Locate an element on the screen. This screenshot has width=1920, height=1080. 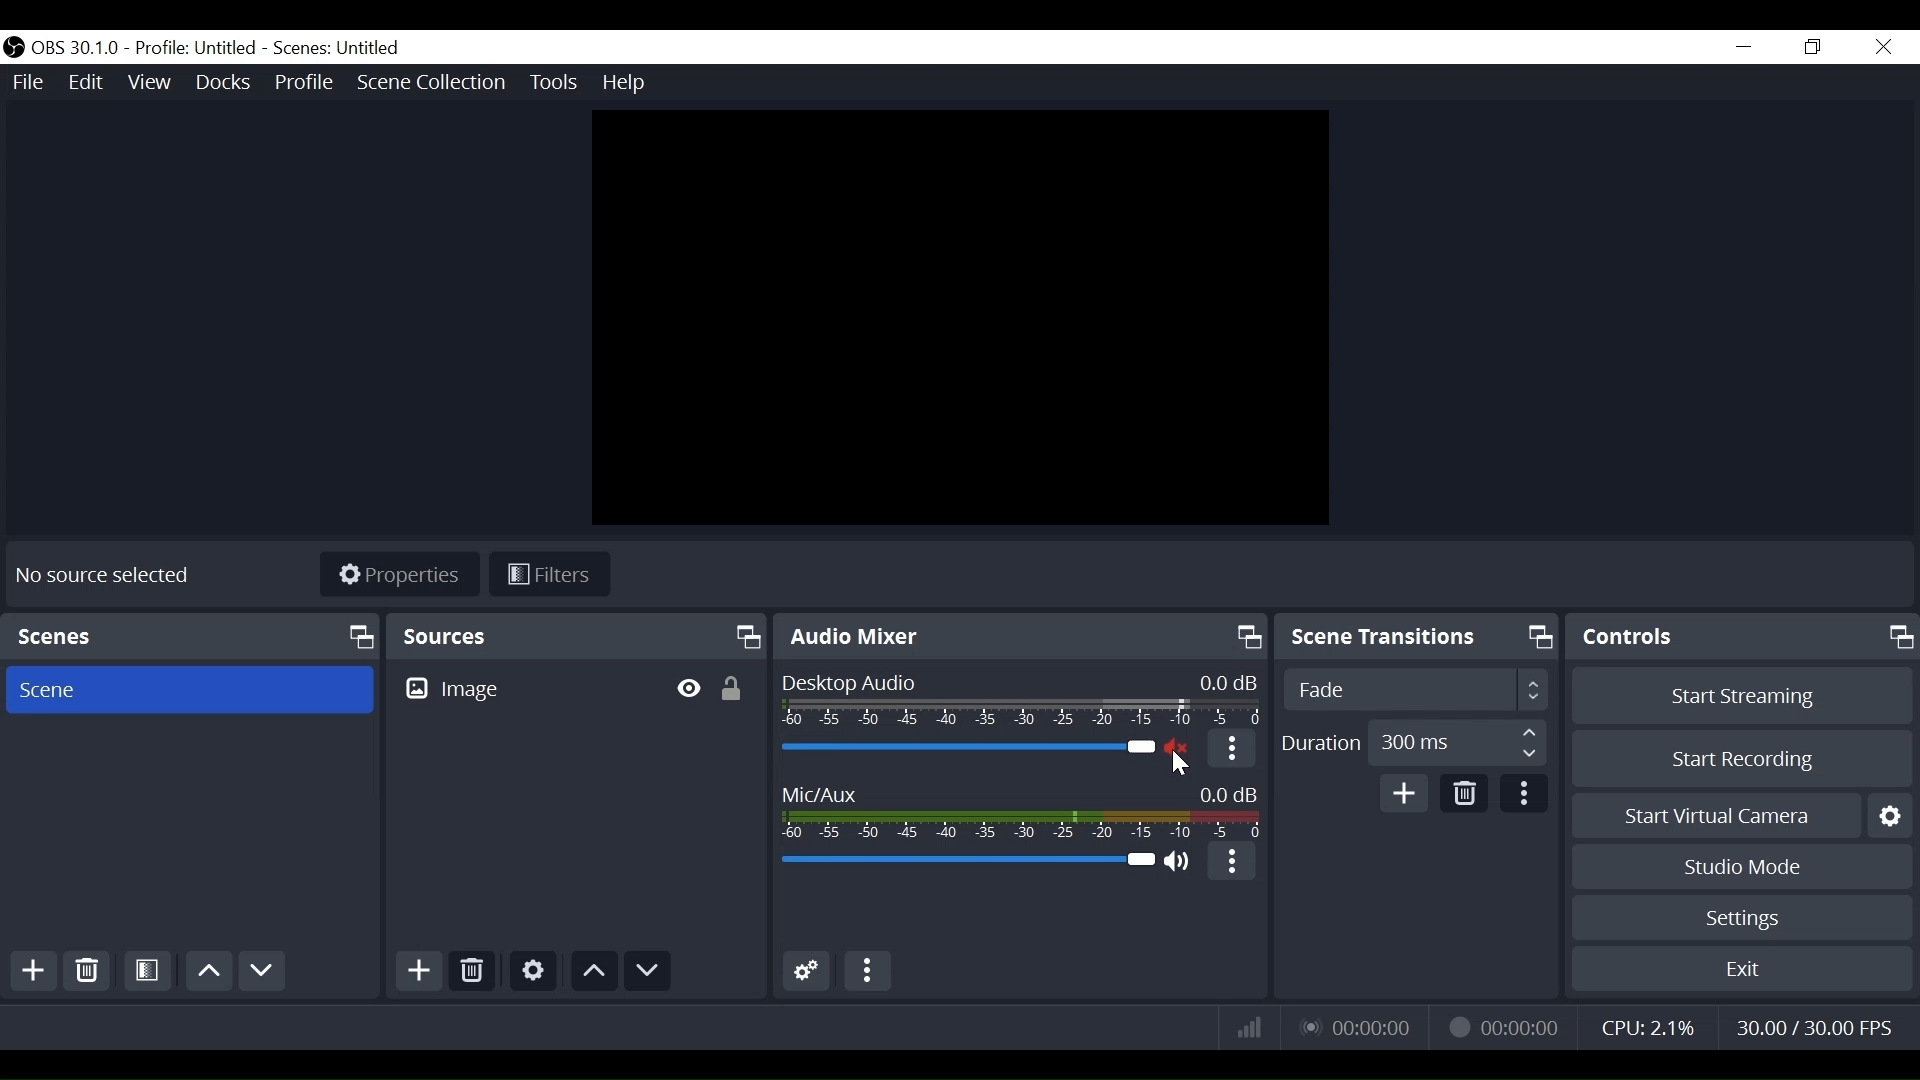
Desktop Audio is located at coordinates (1023, 700).